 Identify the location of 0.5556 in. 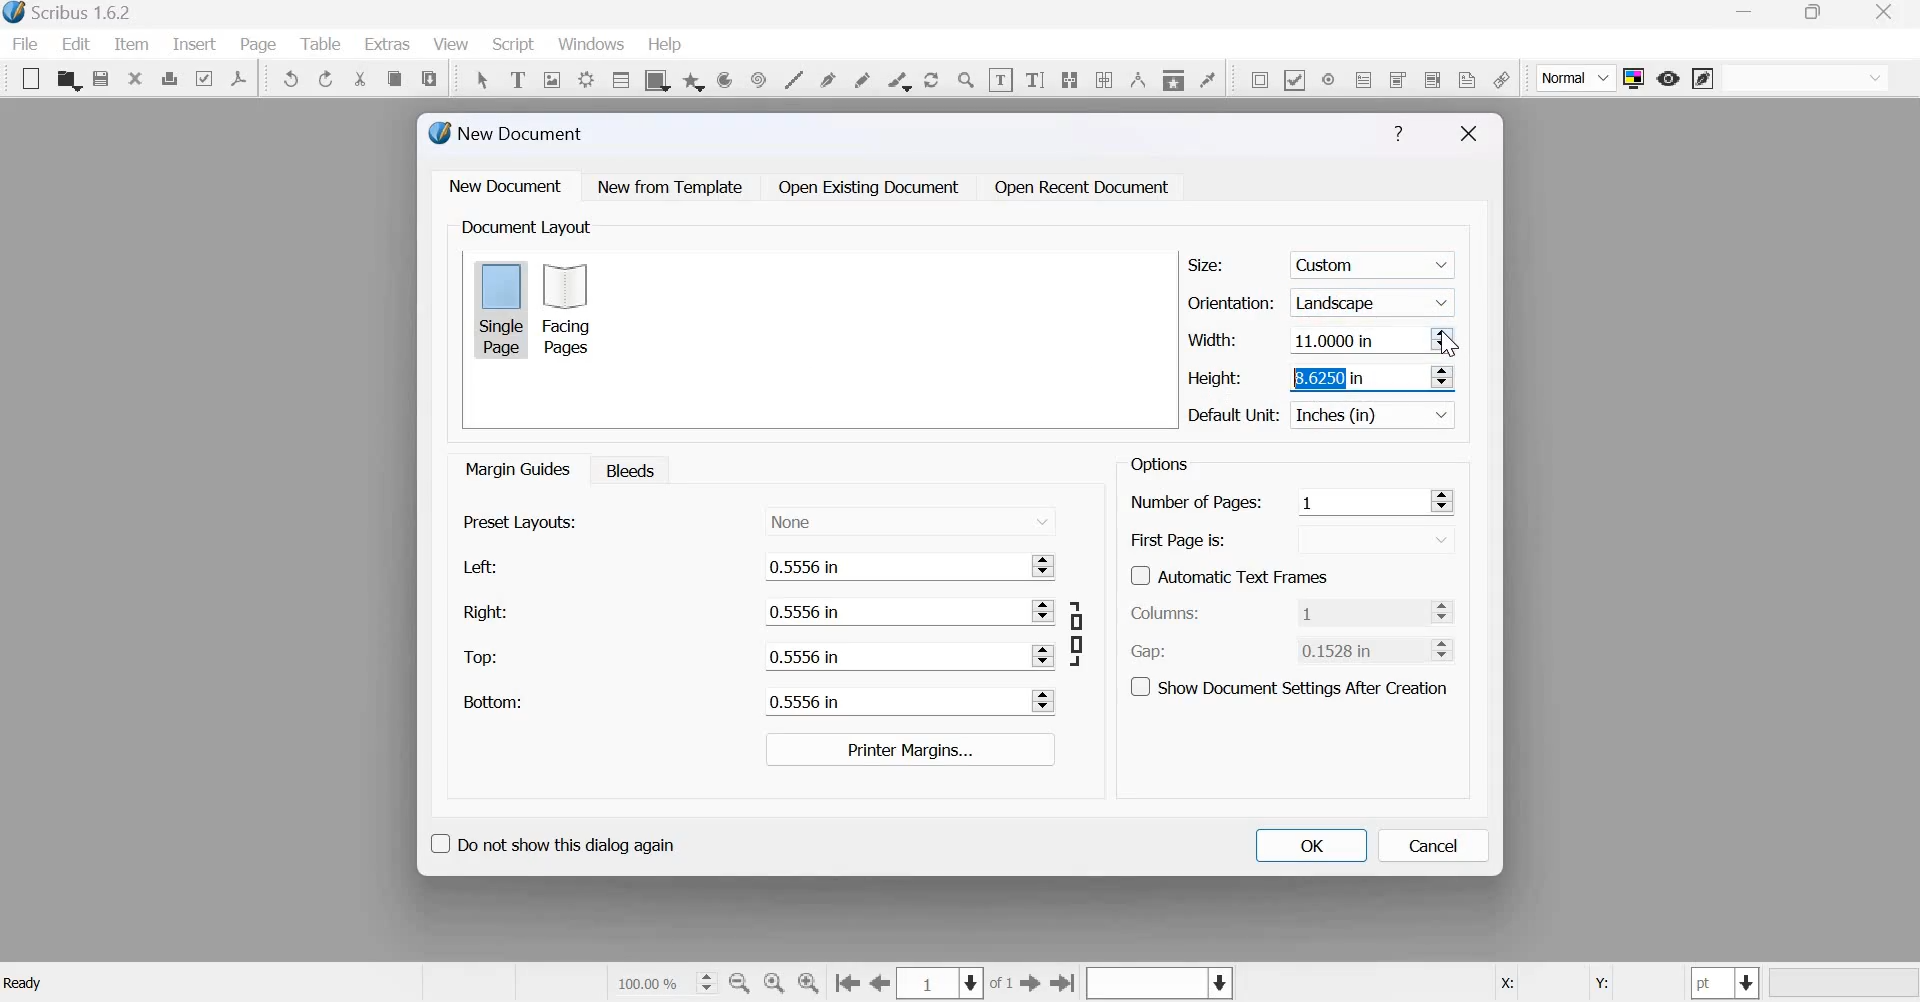
(888, 565).